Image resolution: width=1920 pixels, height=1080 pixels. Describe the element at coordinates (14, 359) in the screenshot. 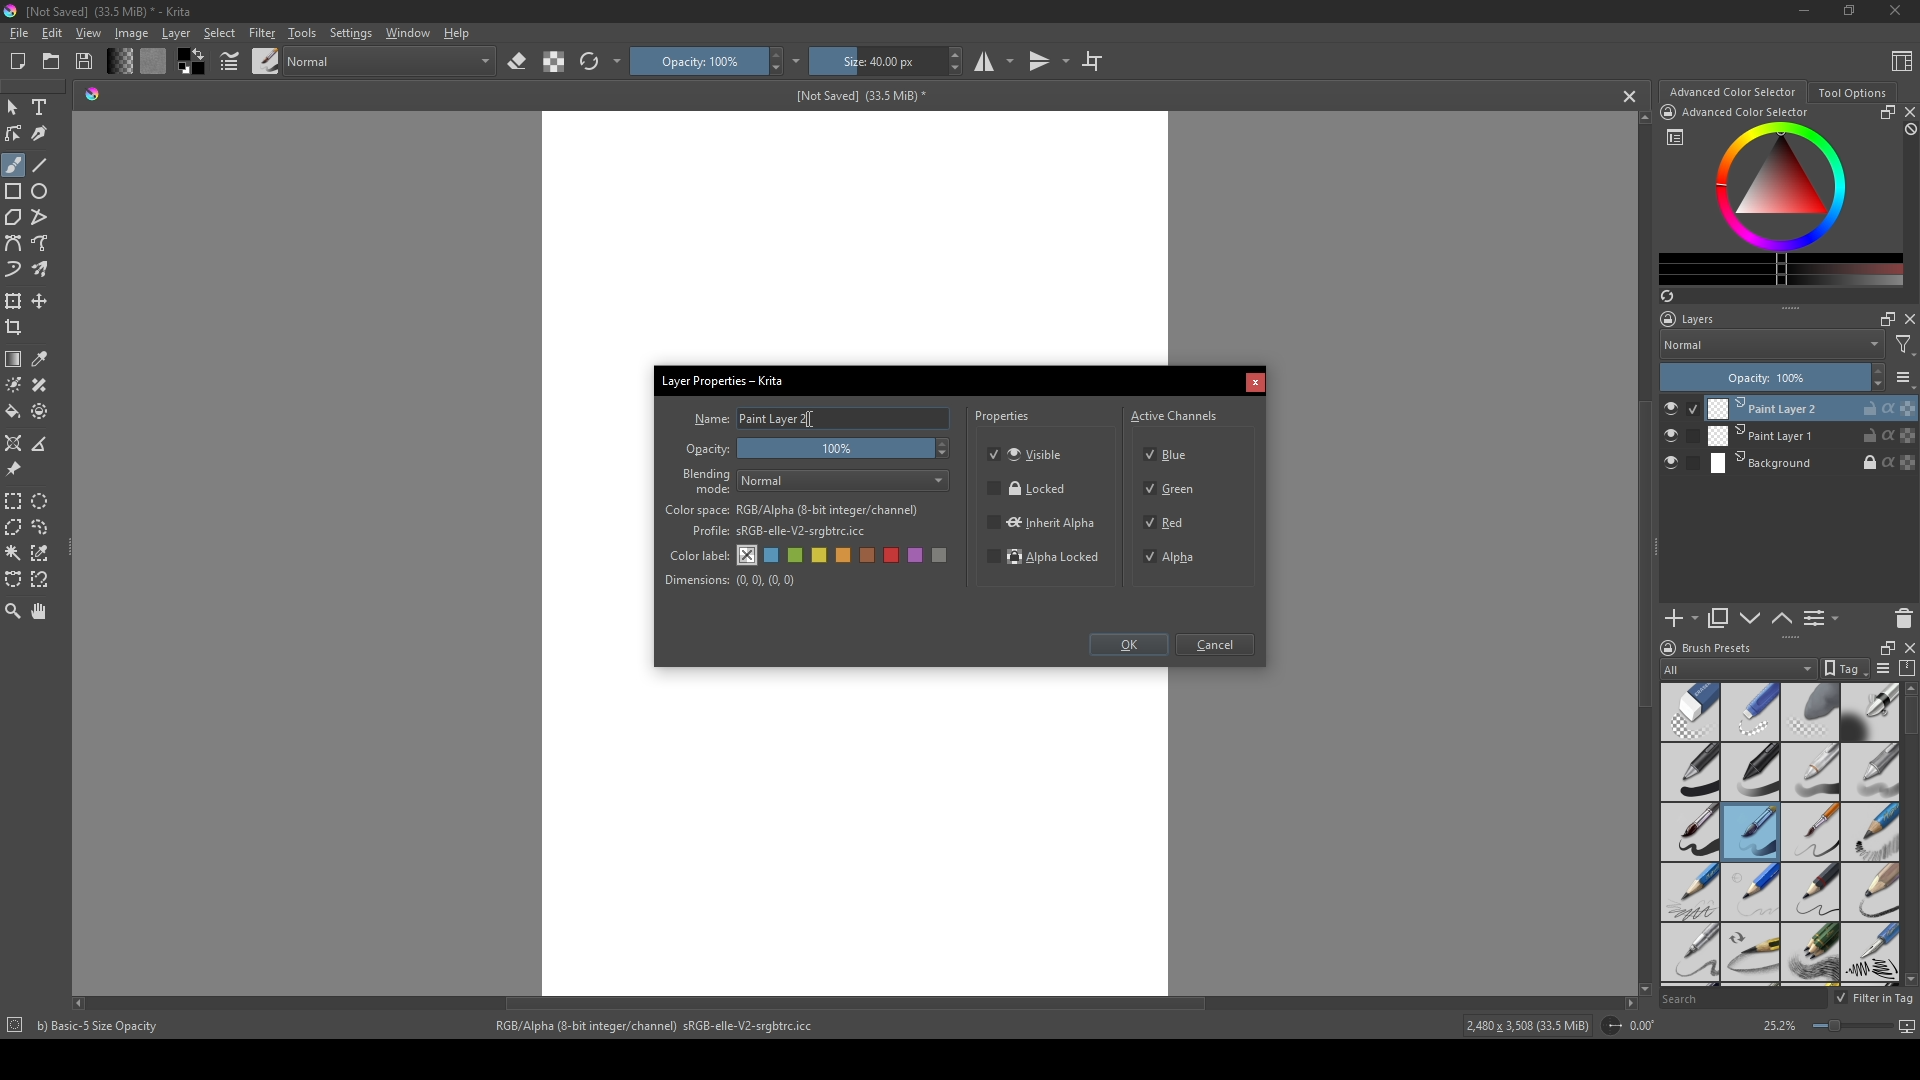

I see `gradient` at that location.